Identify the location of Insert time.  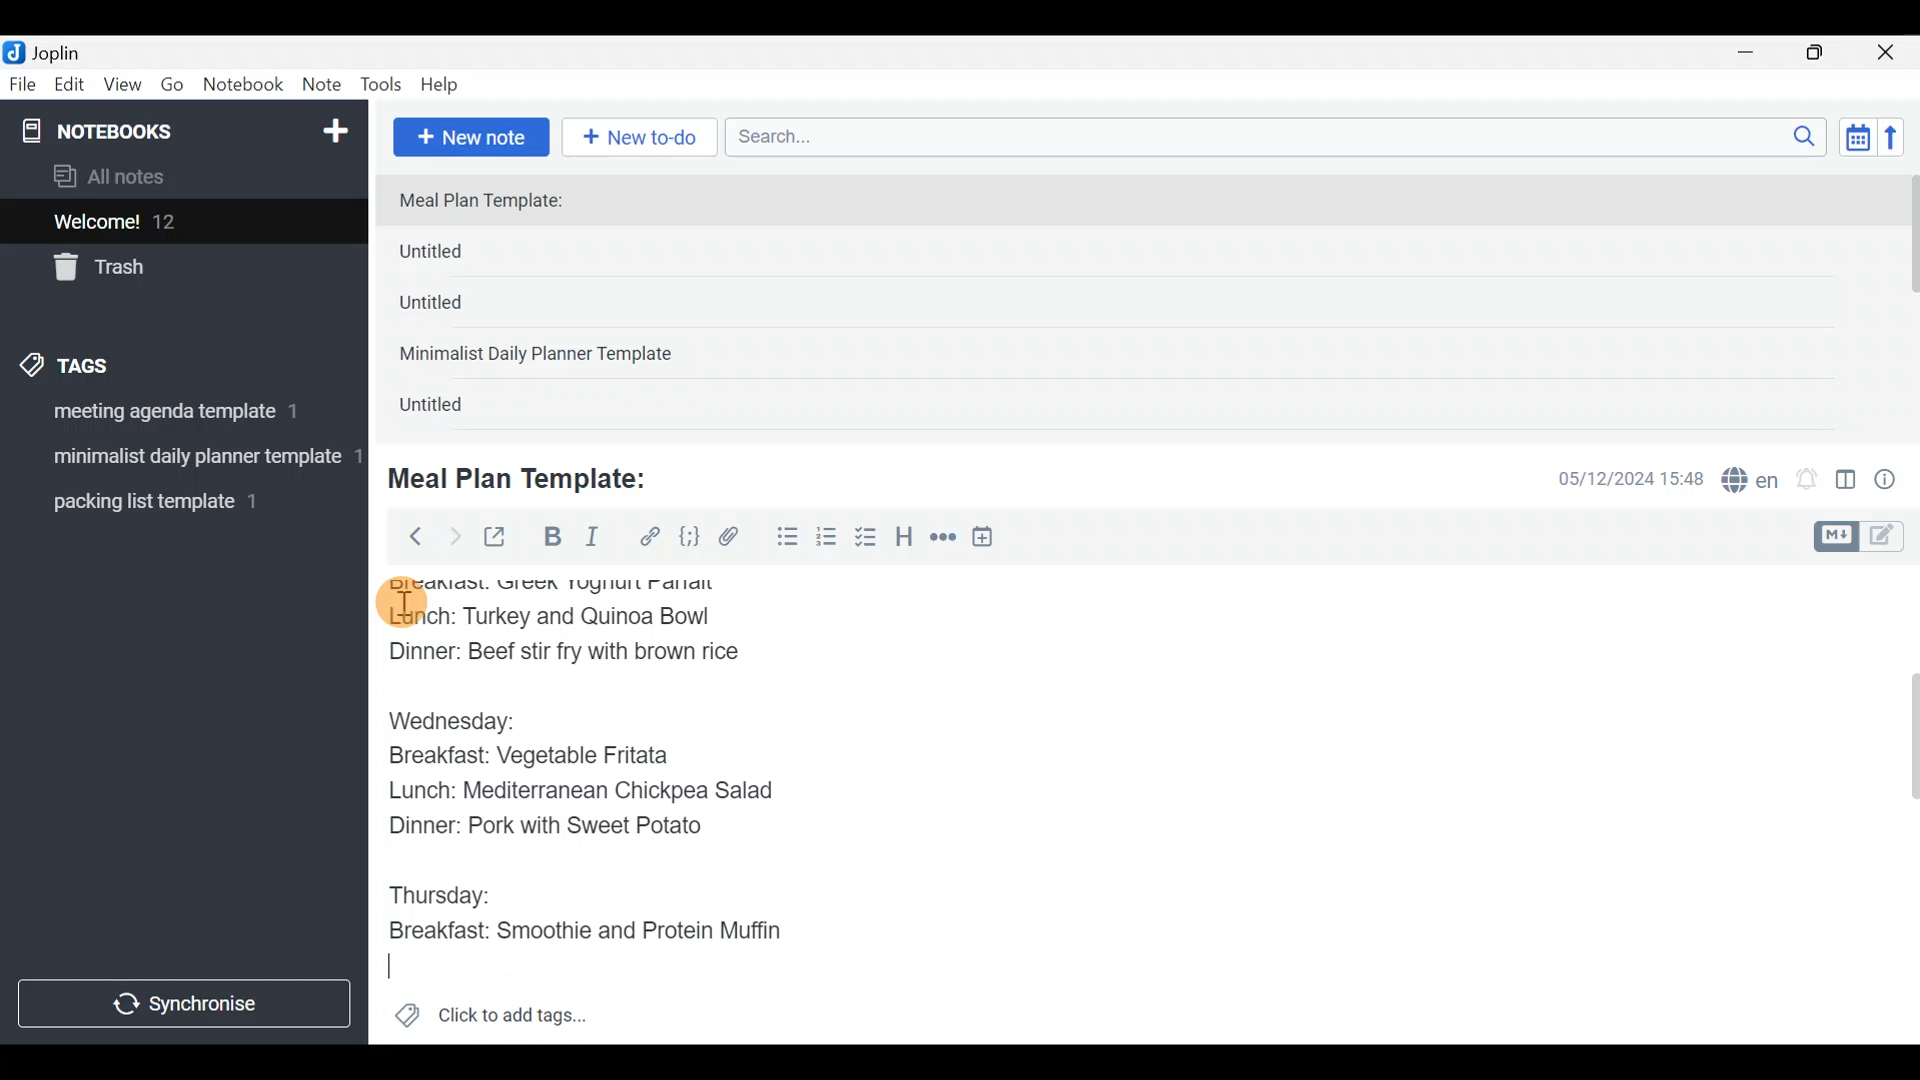
(992, 540).